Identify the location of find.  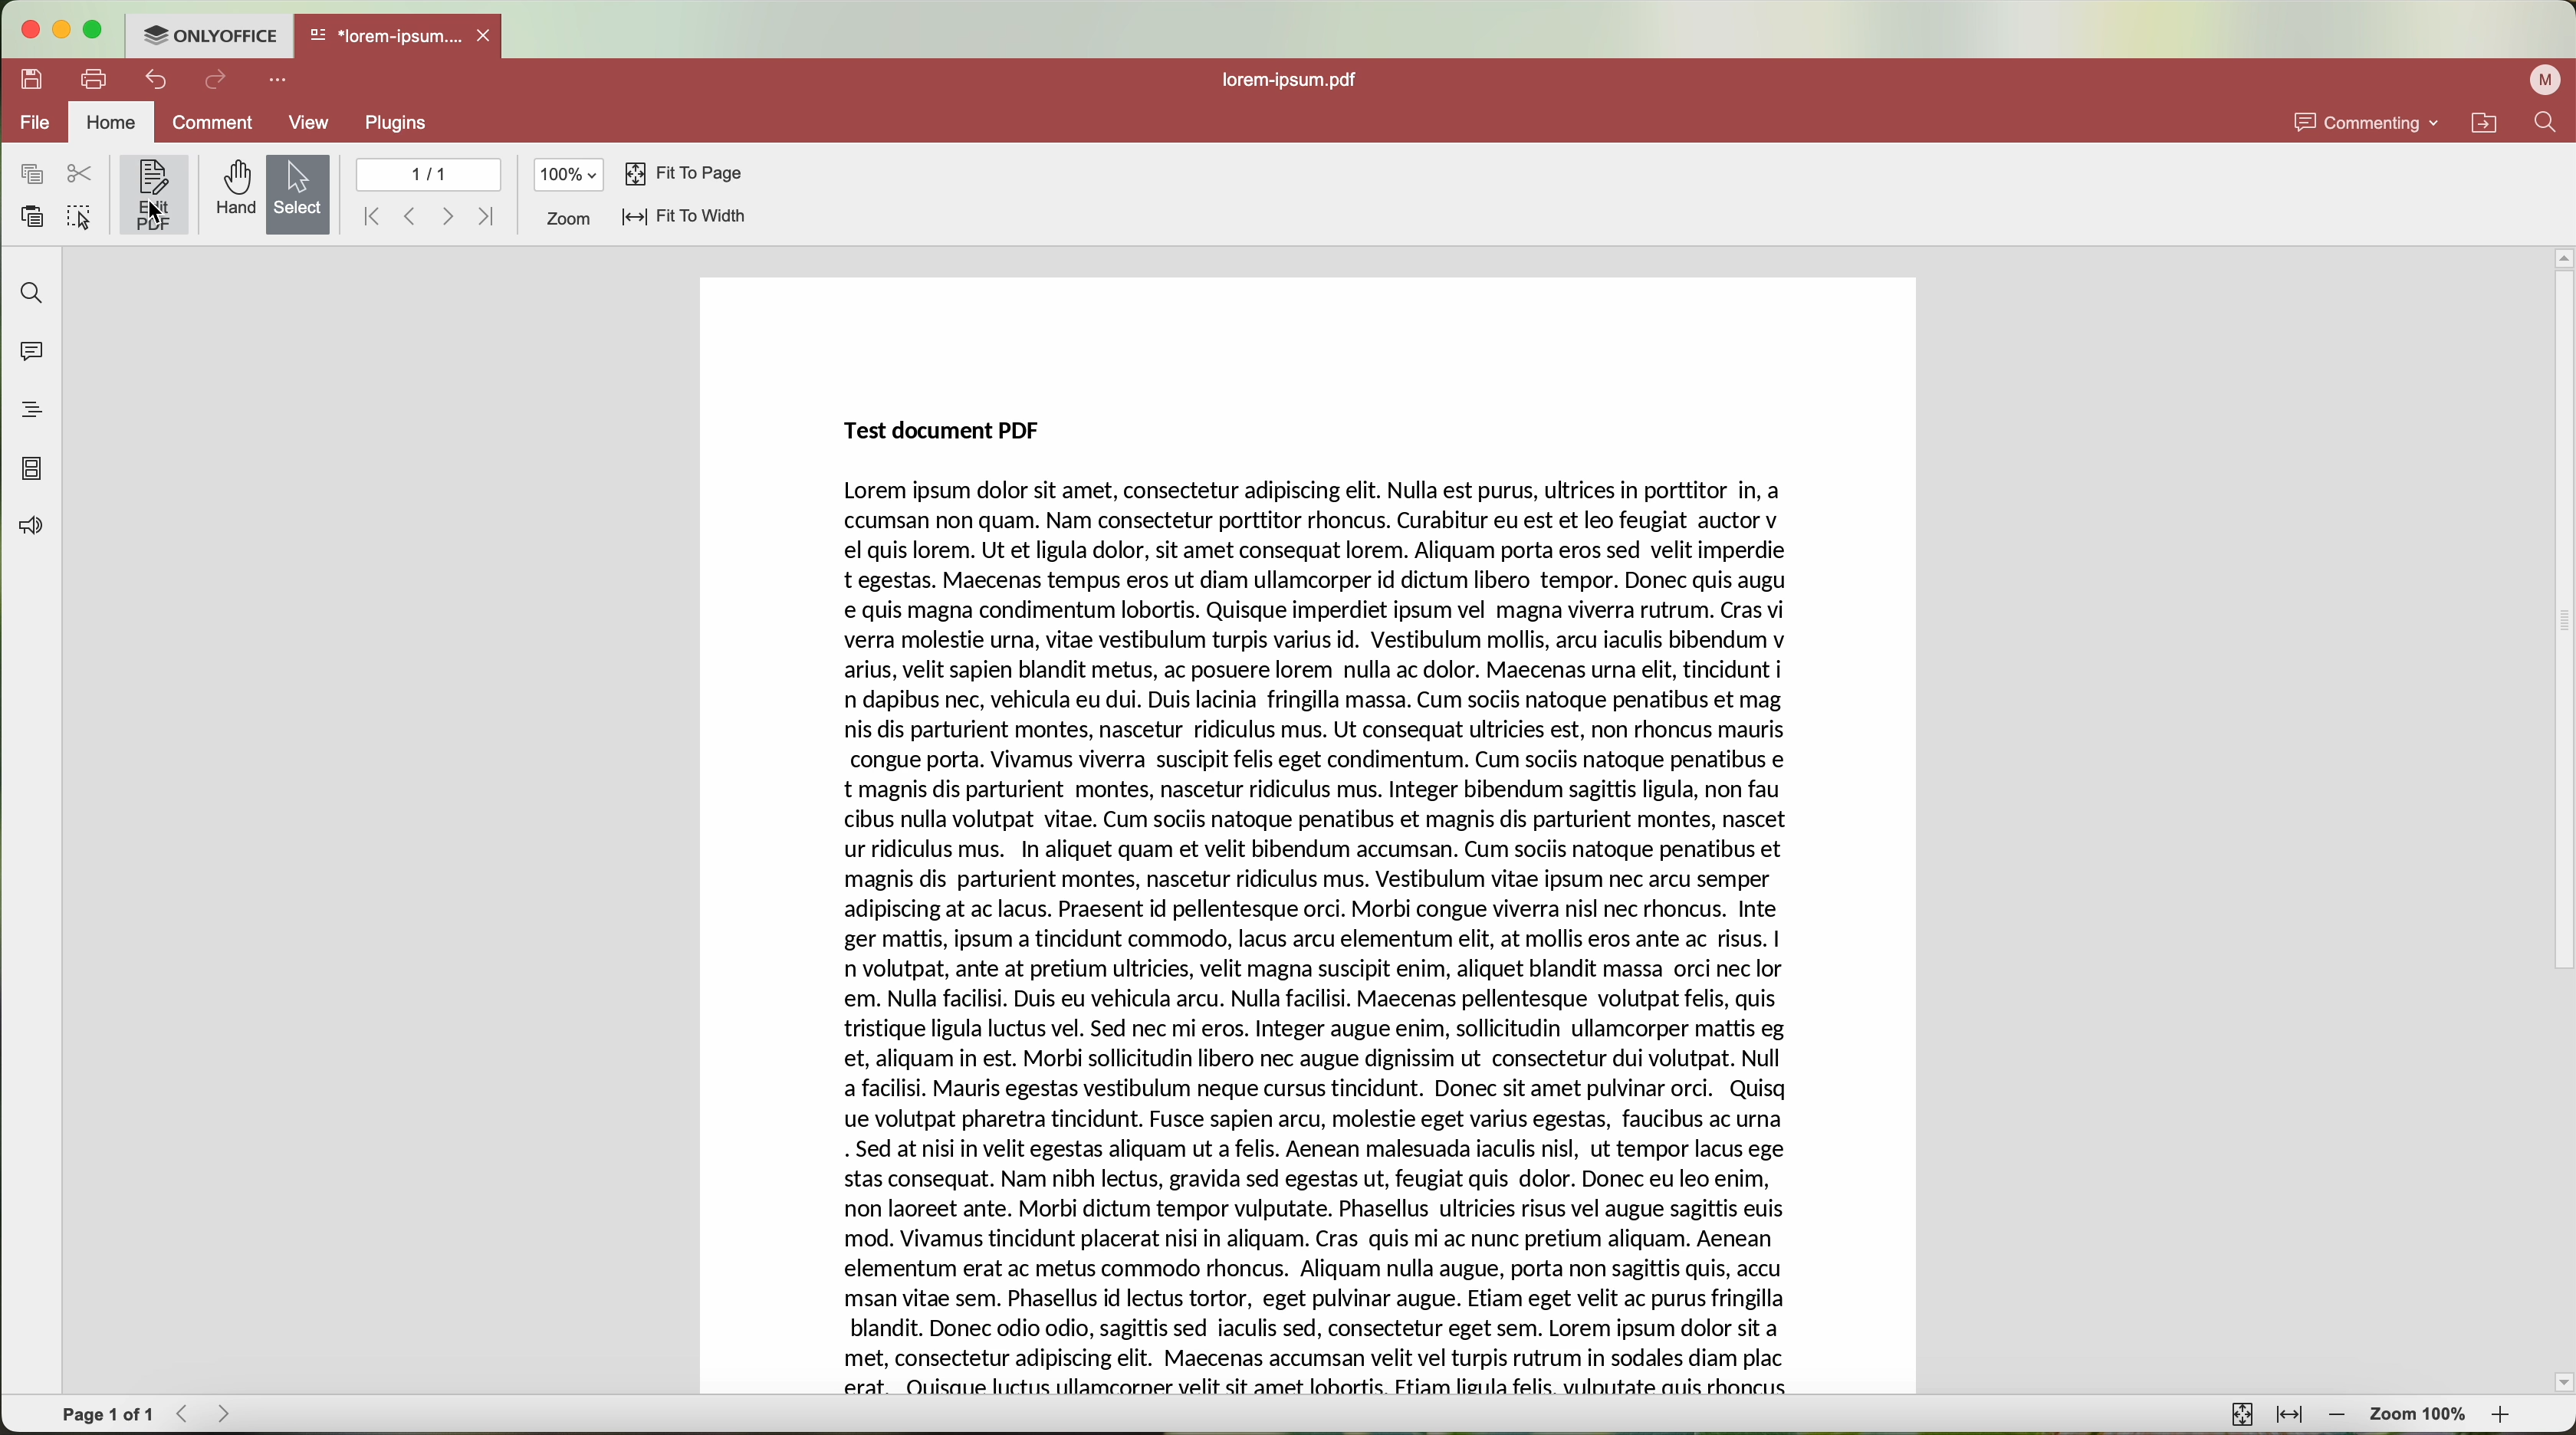
(33, 293).